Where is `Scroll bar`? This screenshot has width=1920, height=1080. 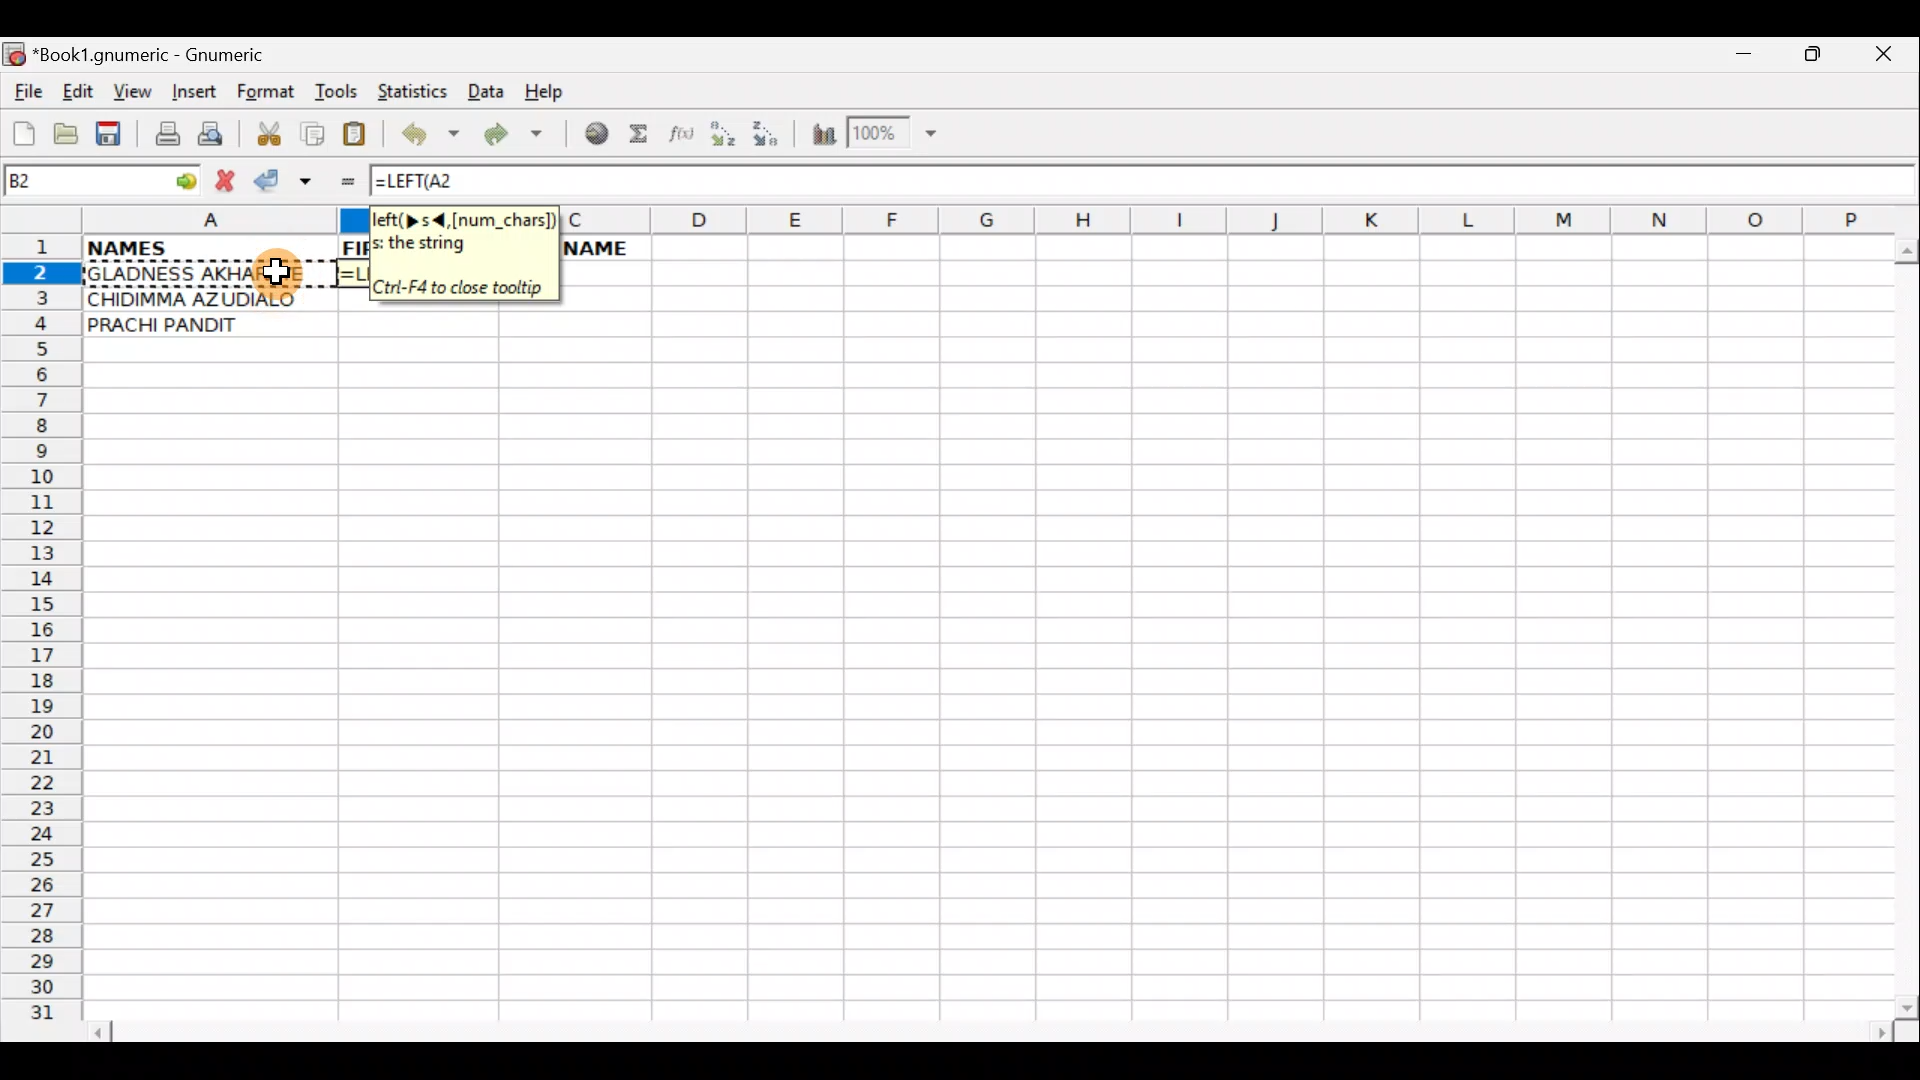 Scroll bar is located at coordinates (1902, 624).